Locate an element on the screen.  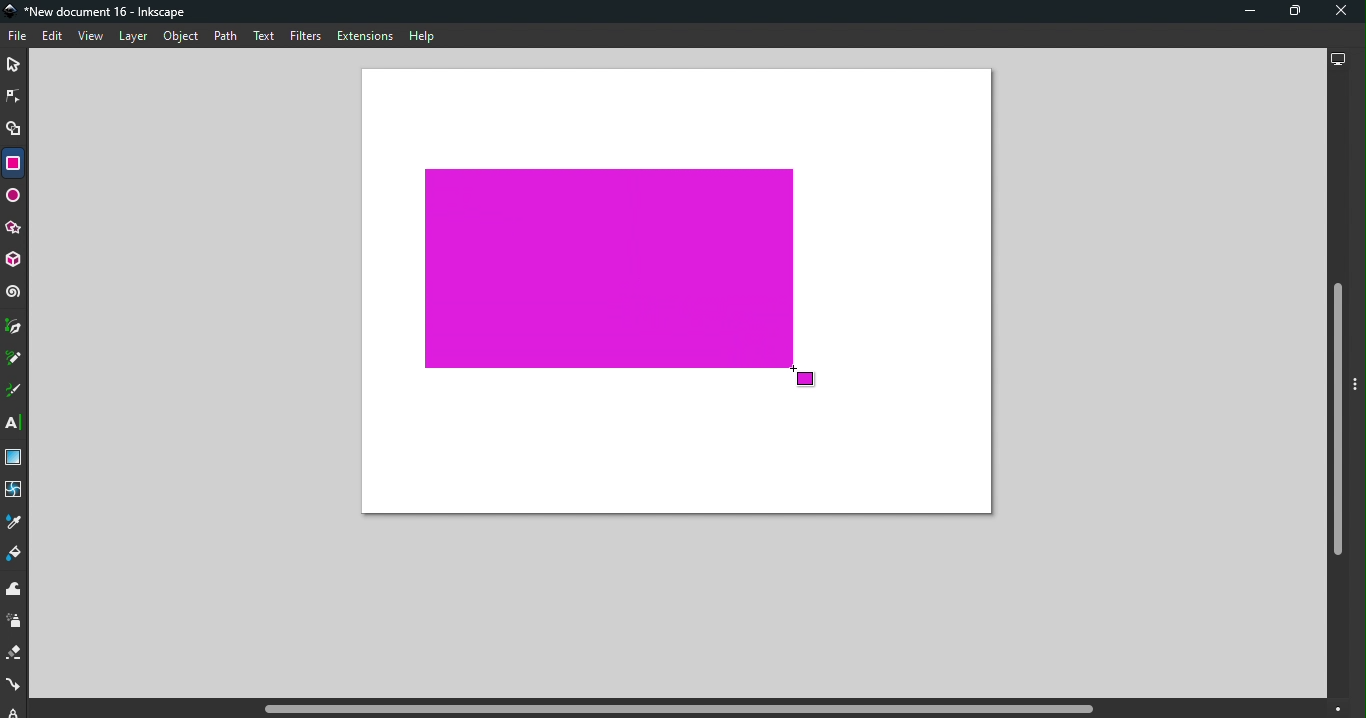
Display options is located at coordinates (1336, 57).